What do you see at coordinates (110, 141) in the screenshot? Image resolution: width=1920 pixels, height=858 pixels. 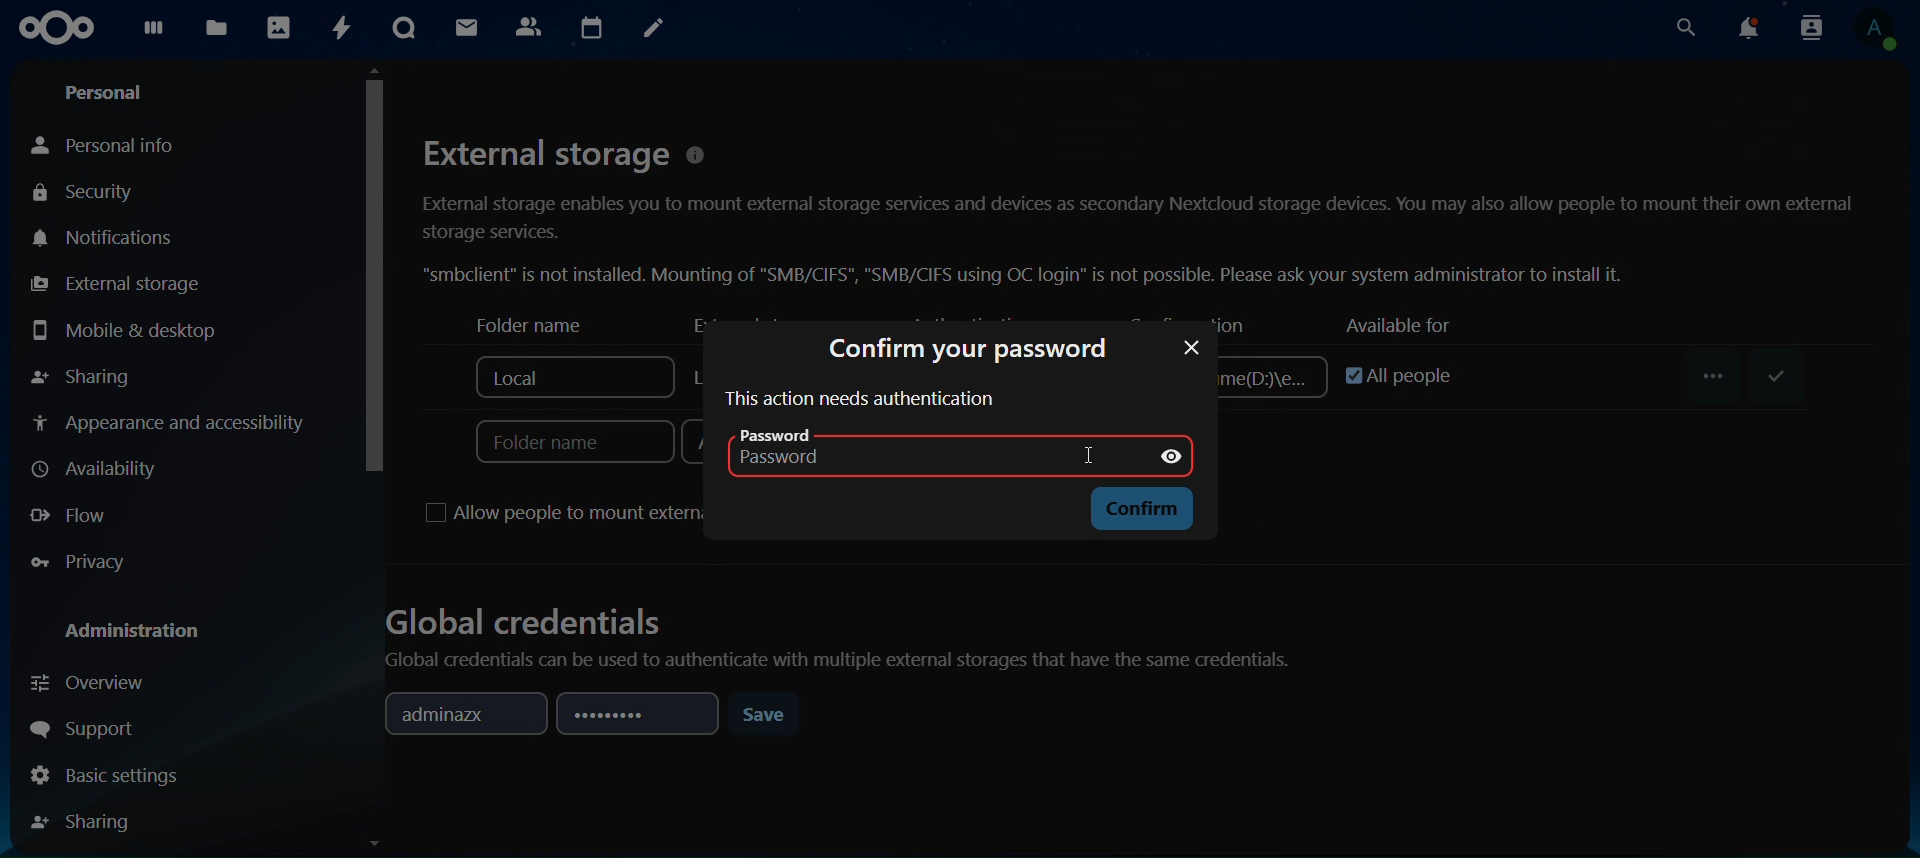 I see `personal info` at bounding box center [110, 141].